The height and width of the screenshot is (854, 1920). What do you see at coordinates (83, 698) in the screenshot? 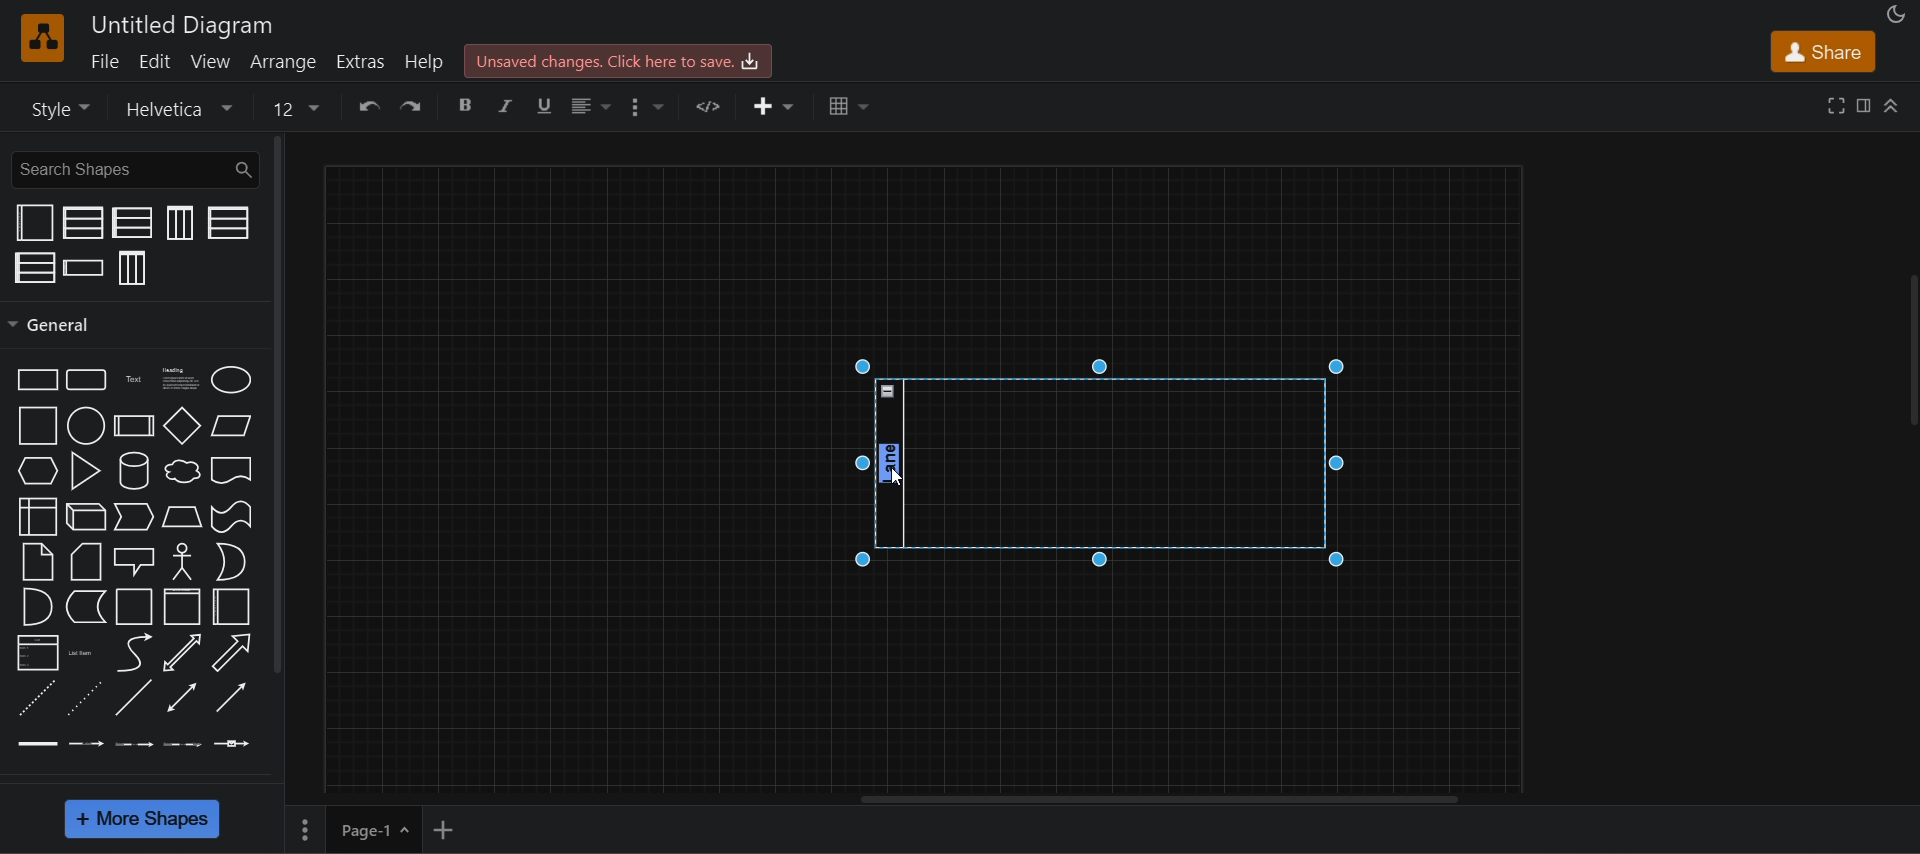
I see `dotted line` at bounding box center [83, 698].